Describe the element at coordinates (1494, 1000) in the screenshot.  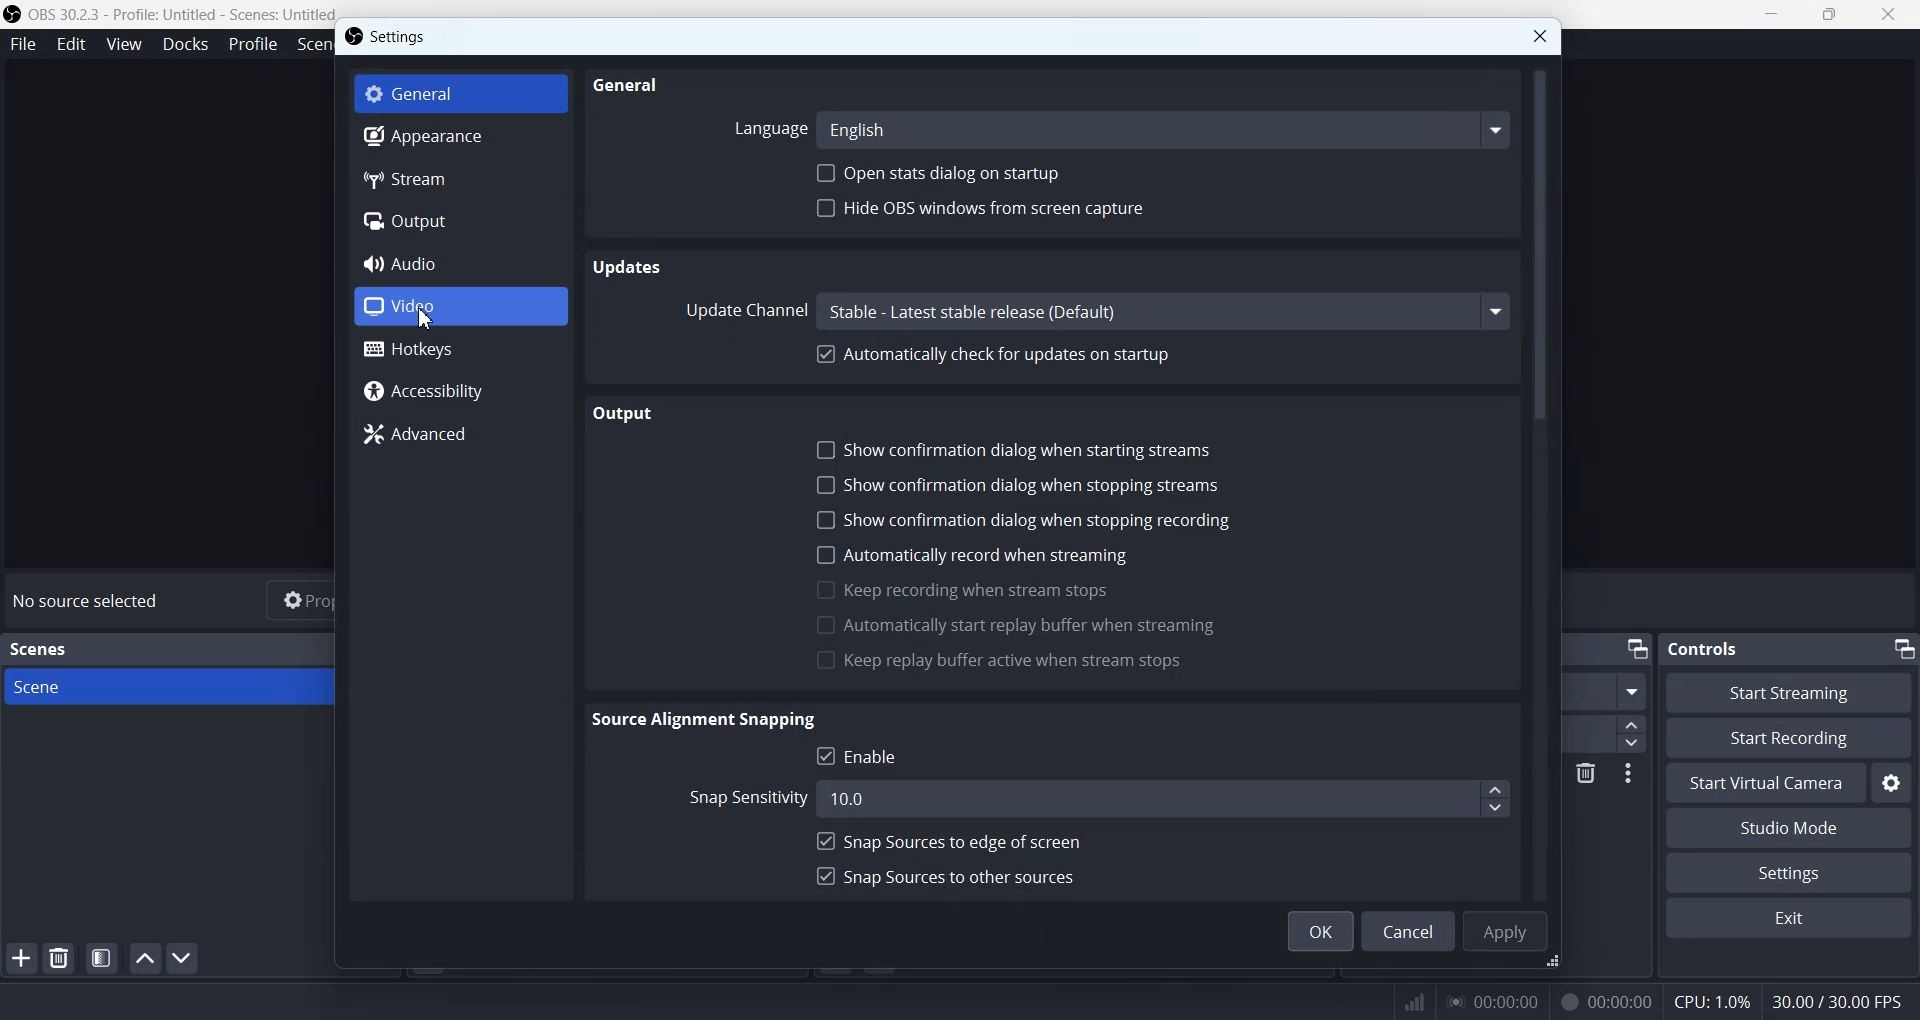
I see `00:00:00` at that location.